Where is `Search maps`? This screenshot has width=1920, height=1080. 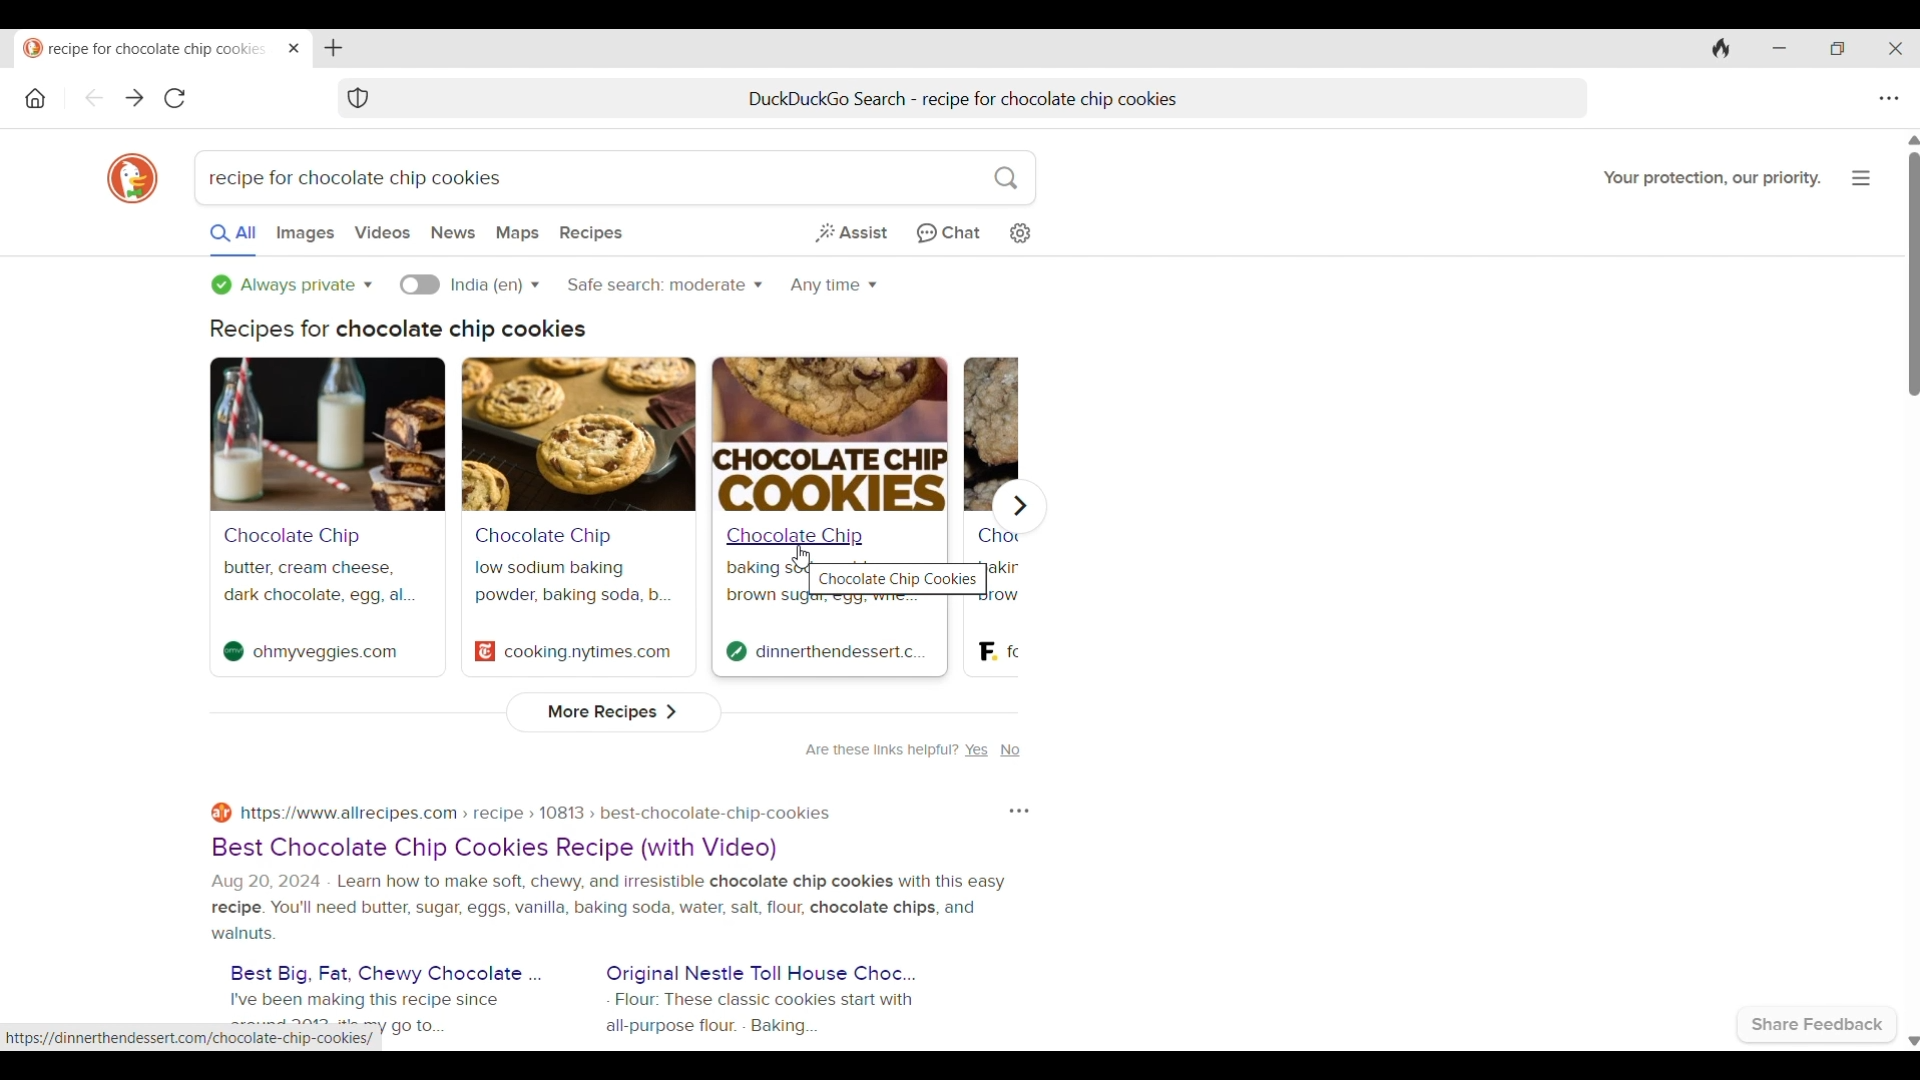
Search maps is located at coordinates (517, 234).